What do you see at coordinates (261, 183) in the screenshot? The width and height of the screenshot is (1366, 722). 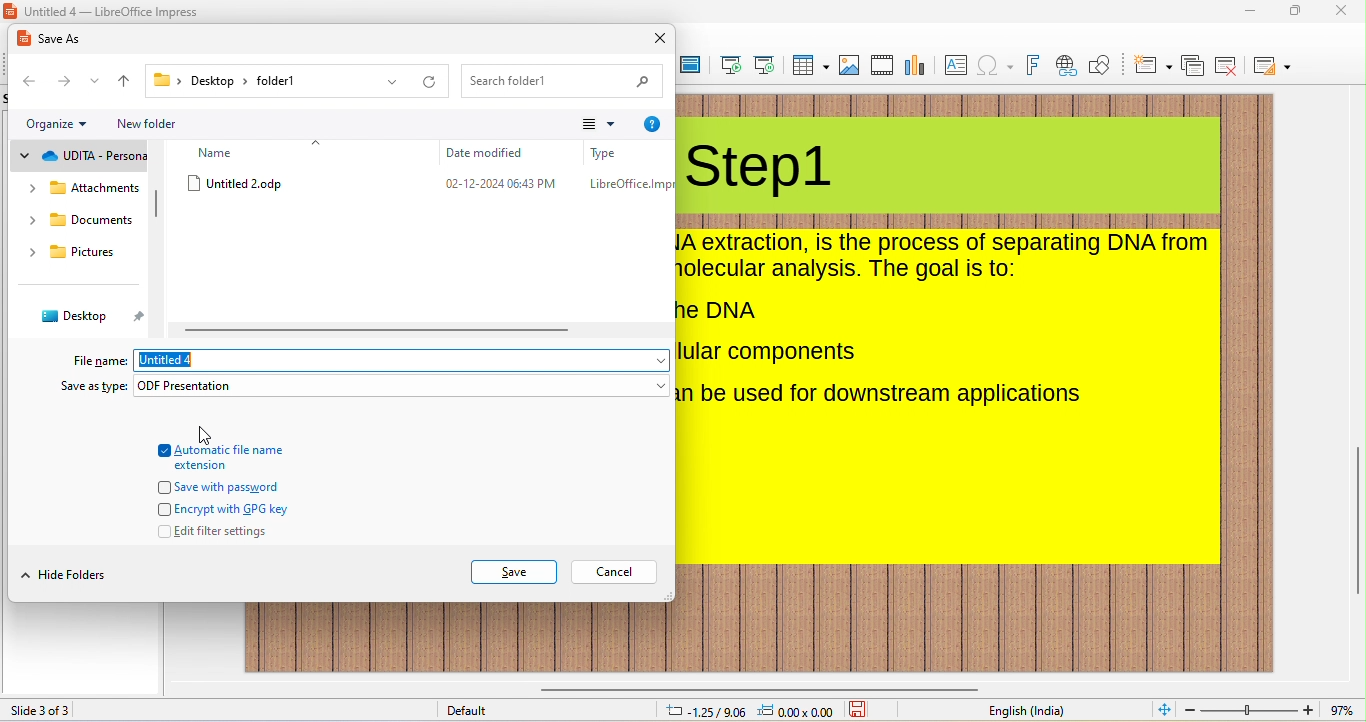 I see `untitled2` at bounding box center [261, 183].